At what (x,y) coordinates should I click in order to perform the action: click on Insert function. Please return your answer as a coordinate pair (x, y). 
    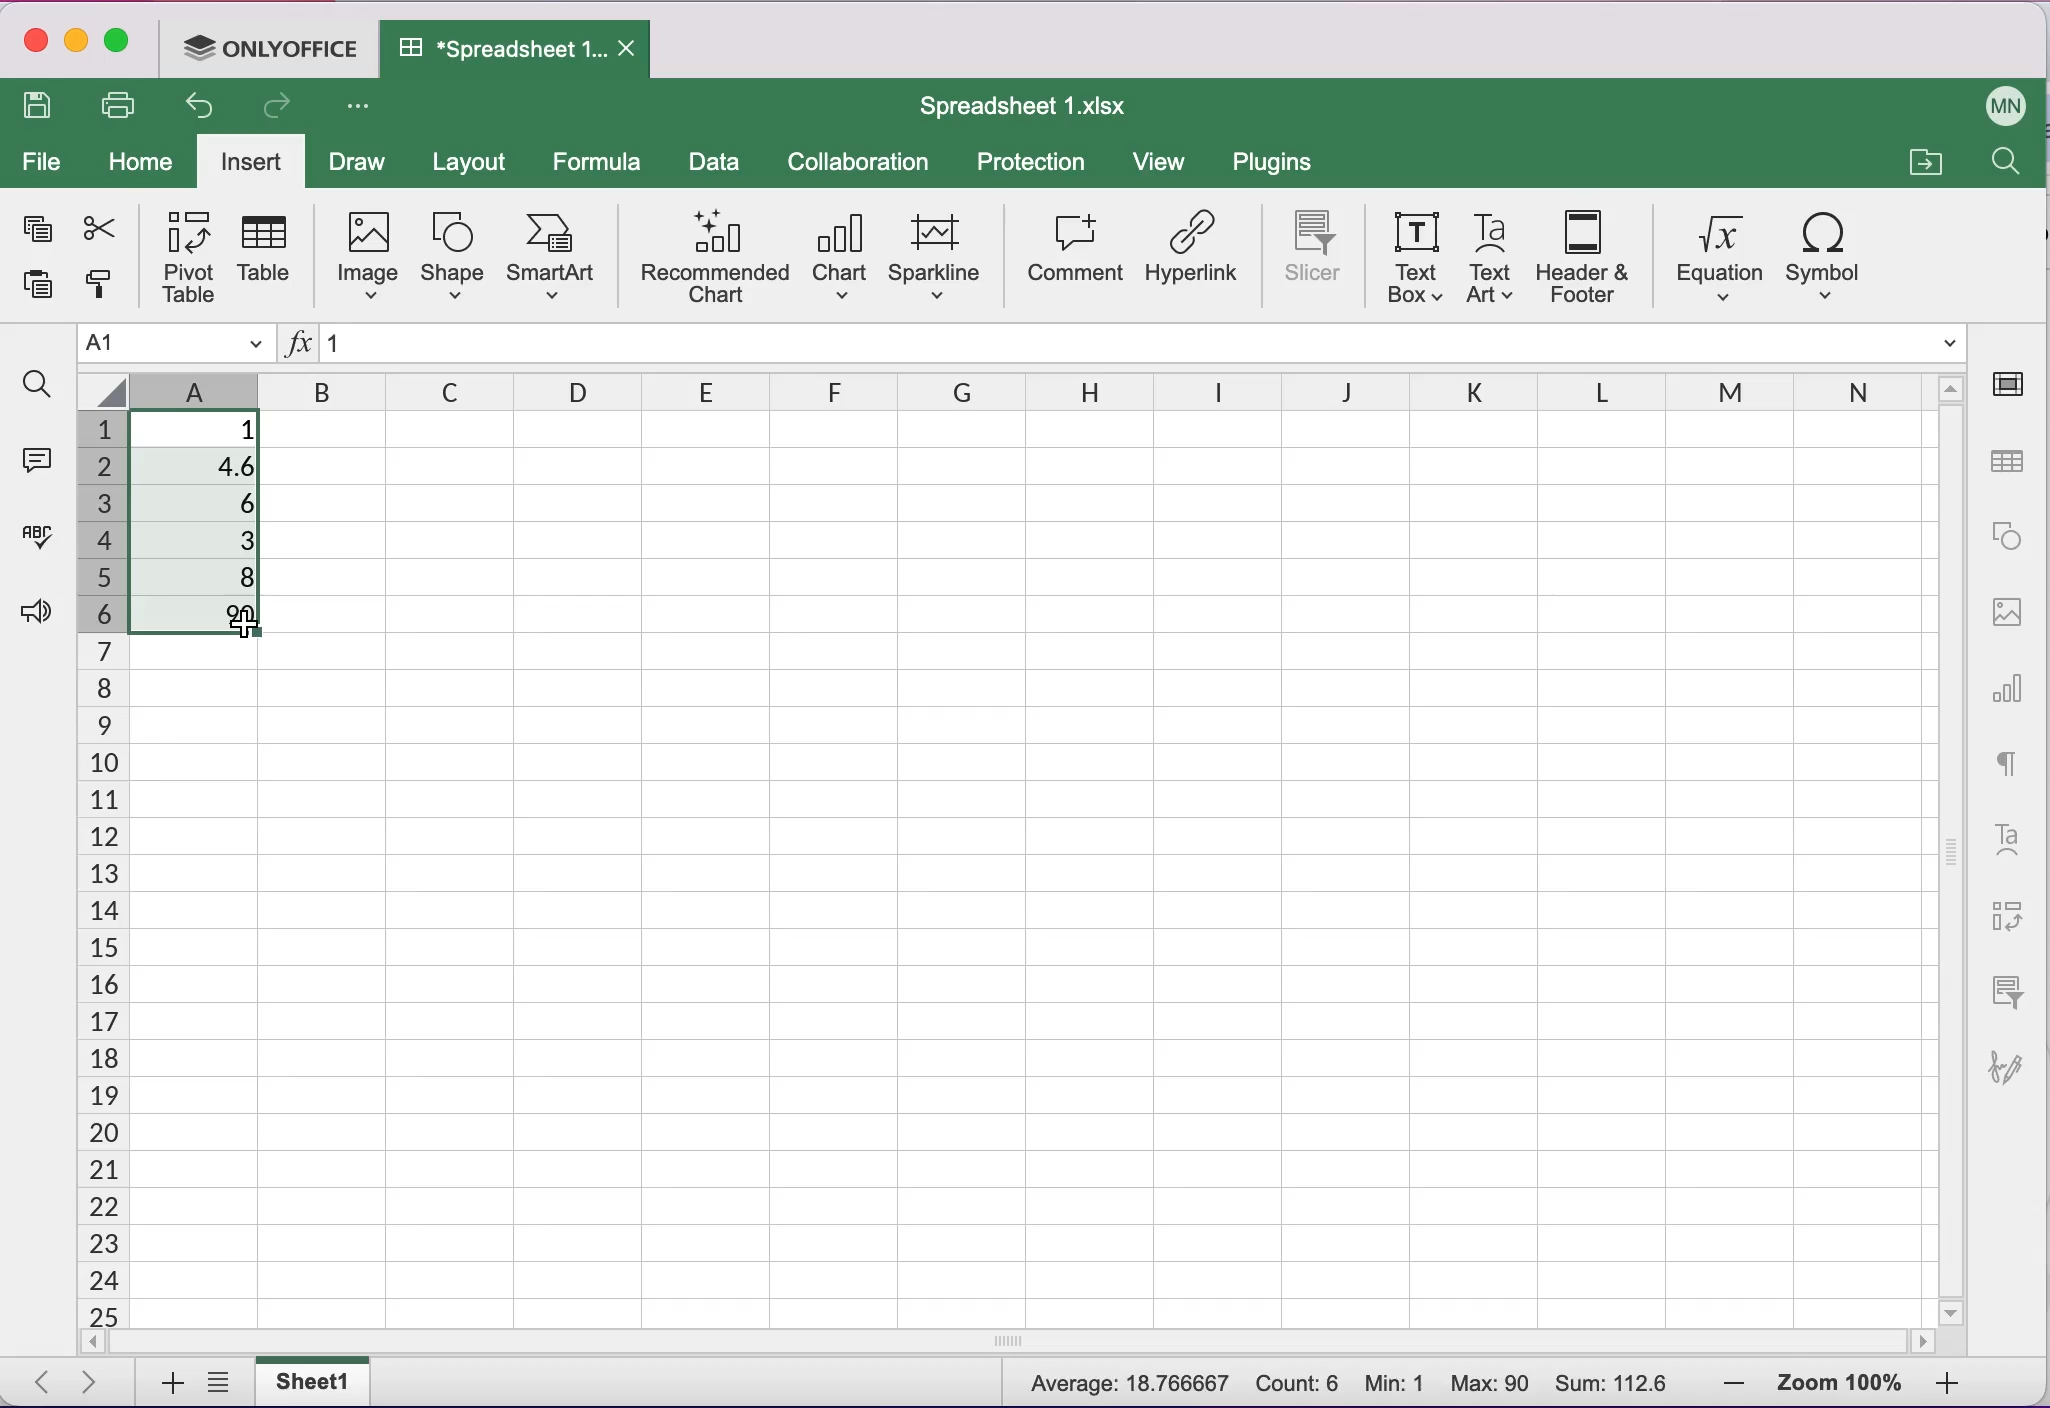
    Looking at the image, I should click on (300, 343).